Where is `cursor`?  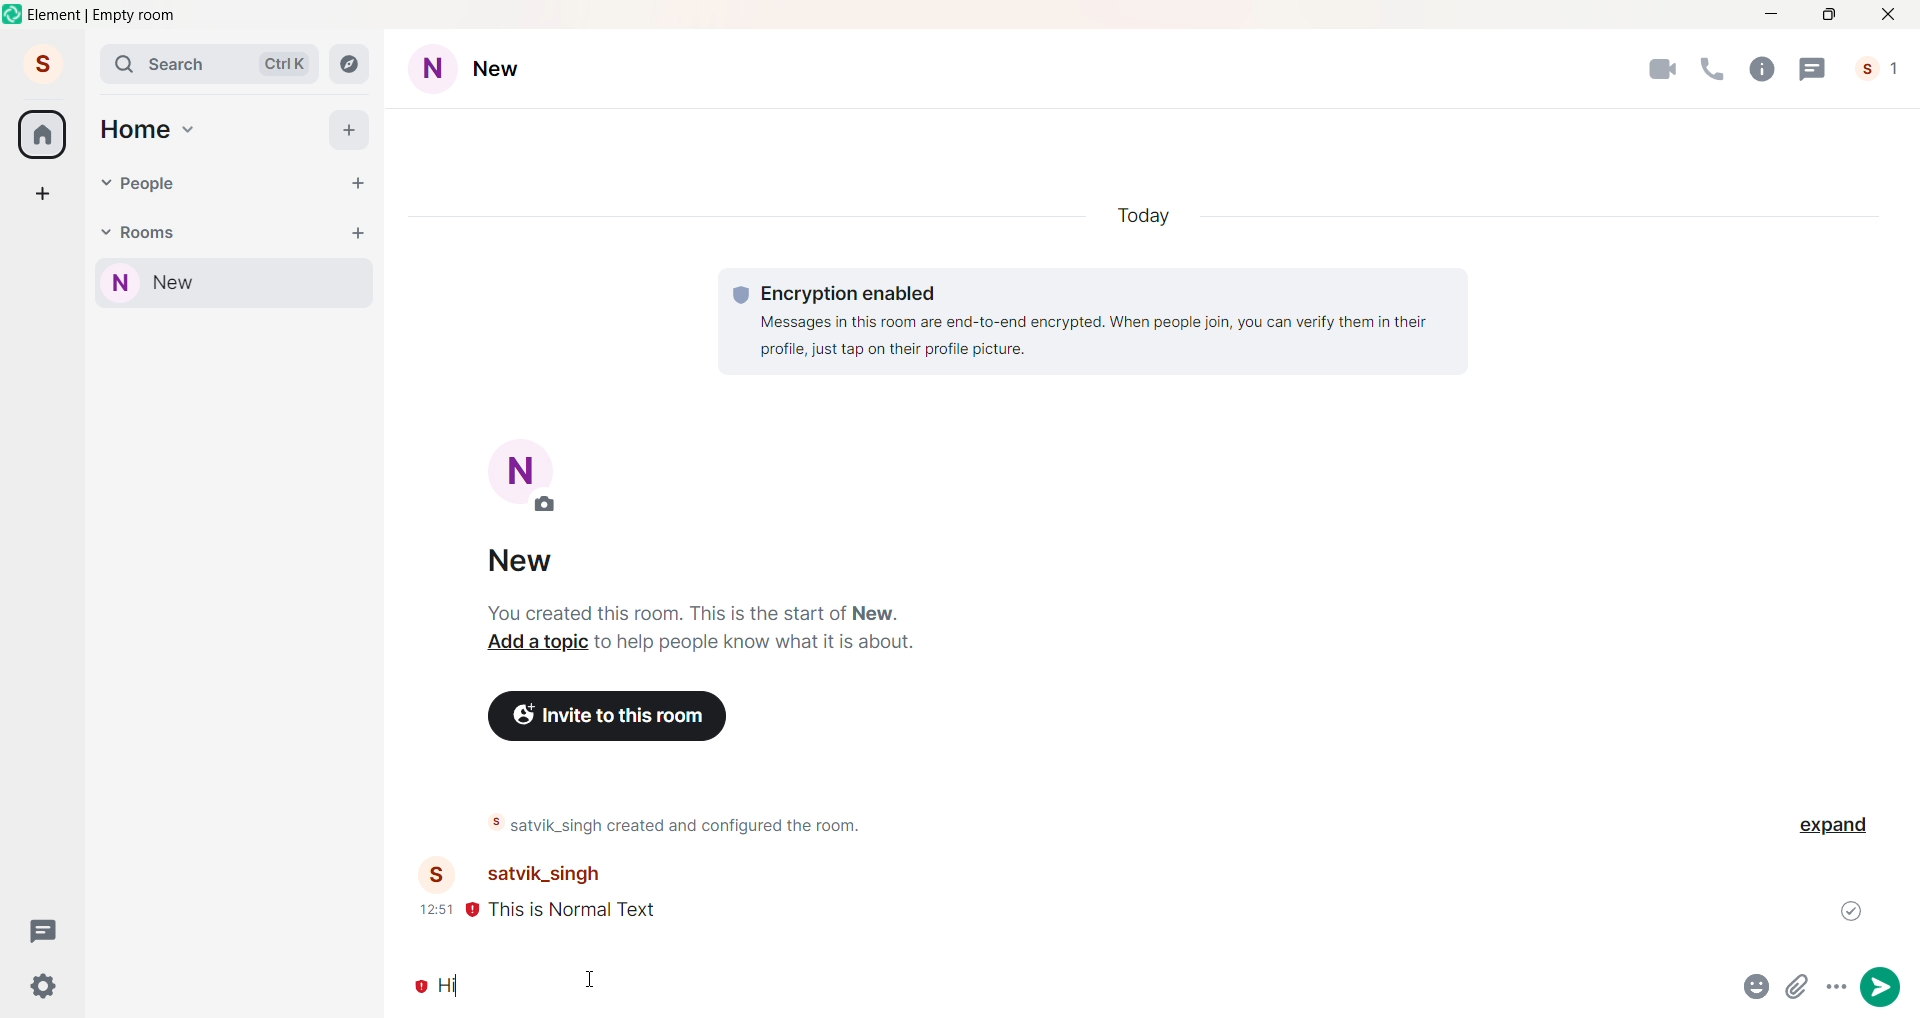 cursor is located at coordinates (592, 980).